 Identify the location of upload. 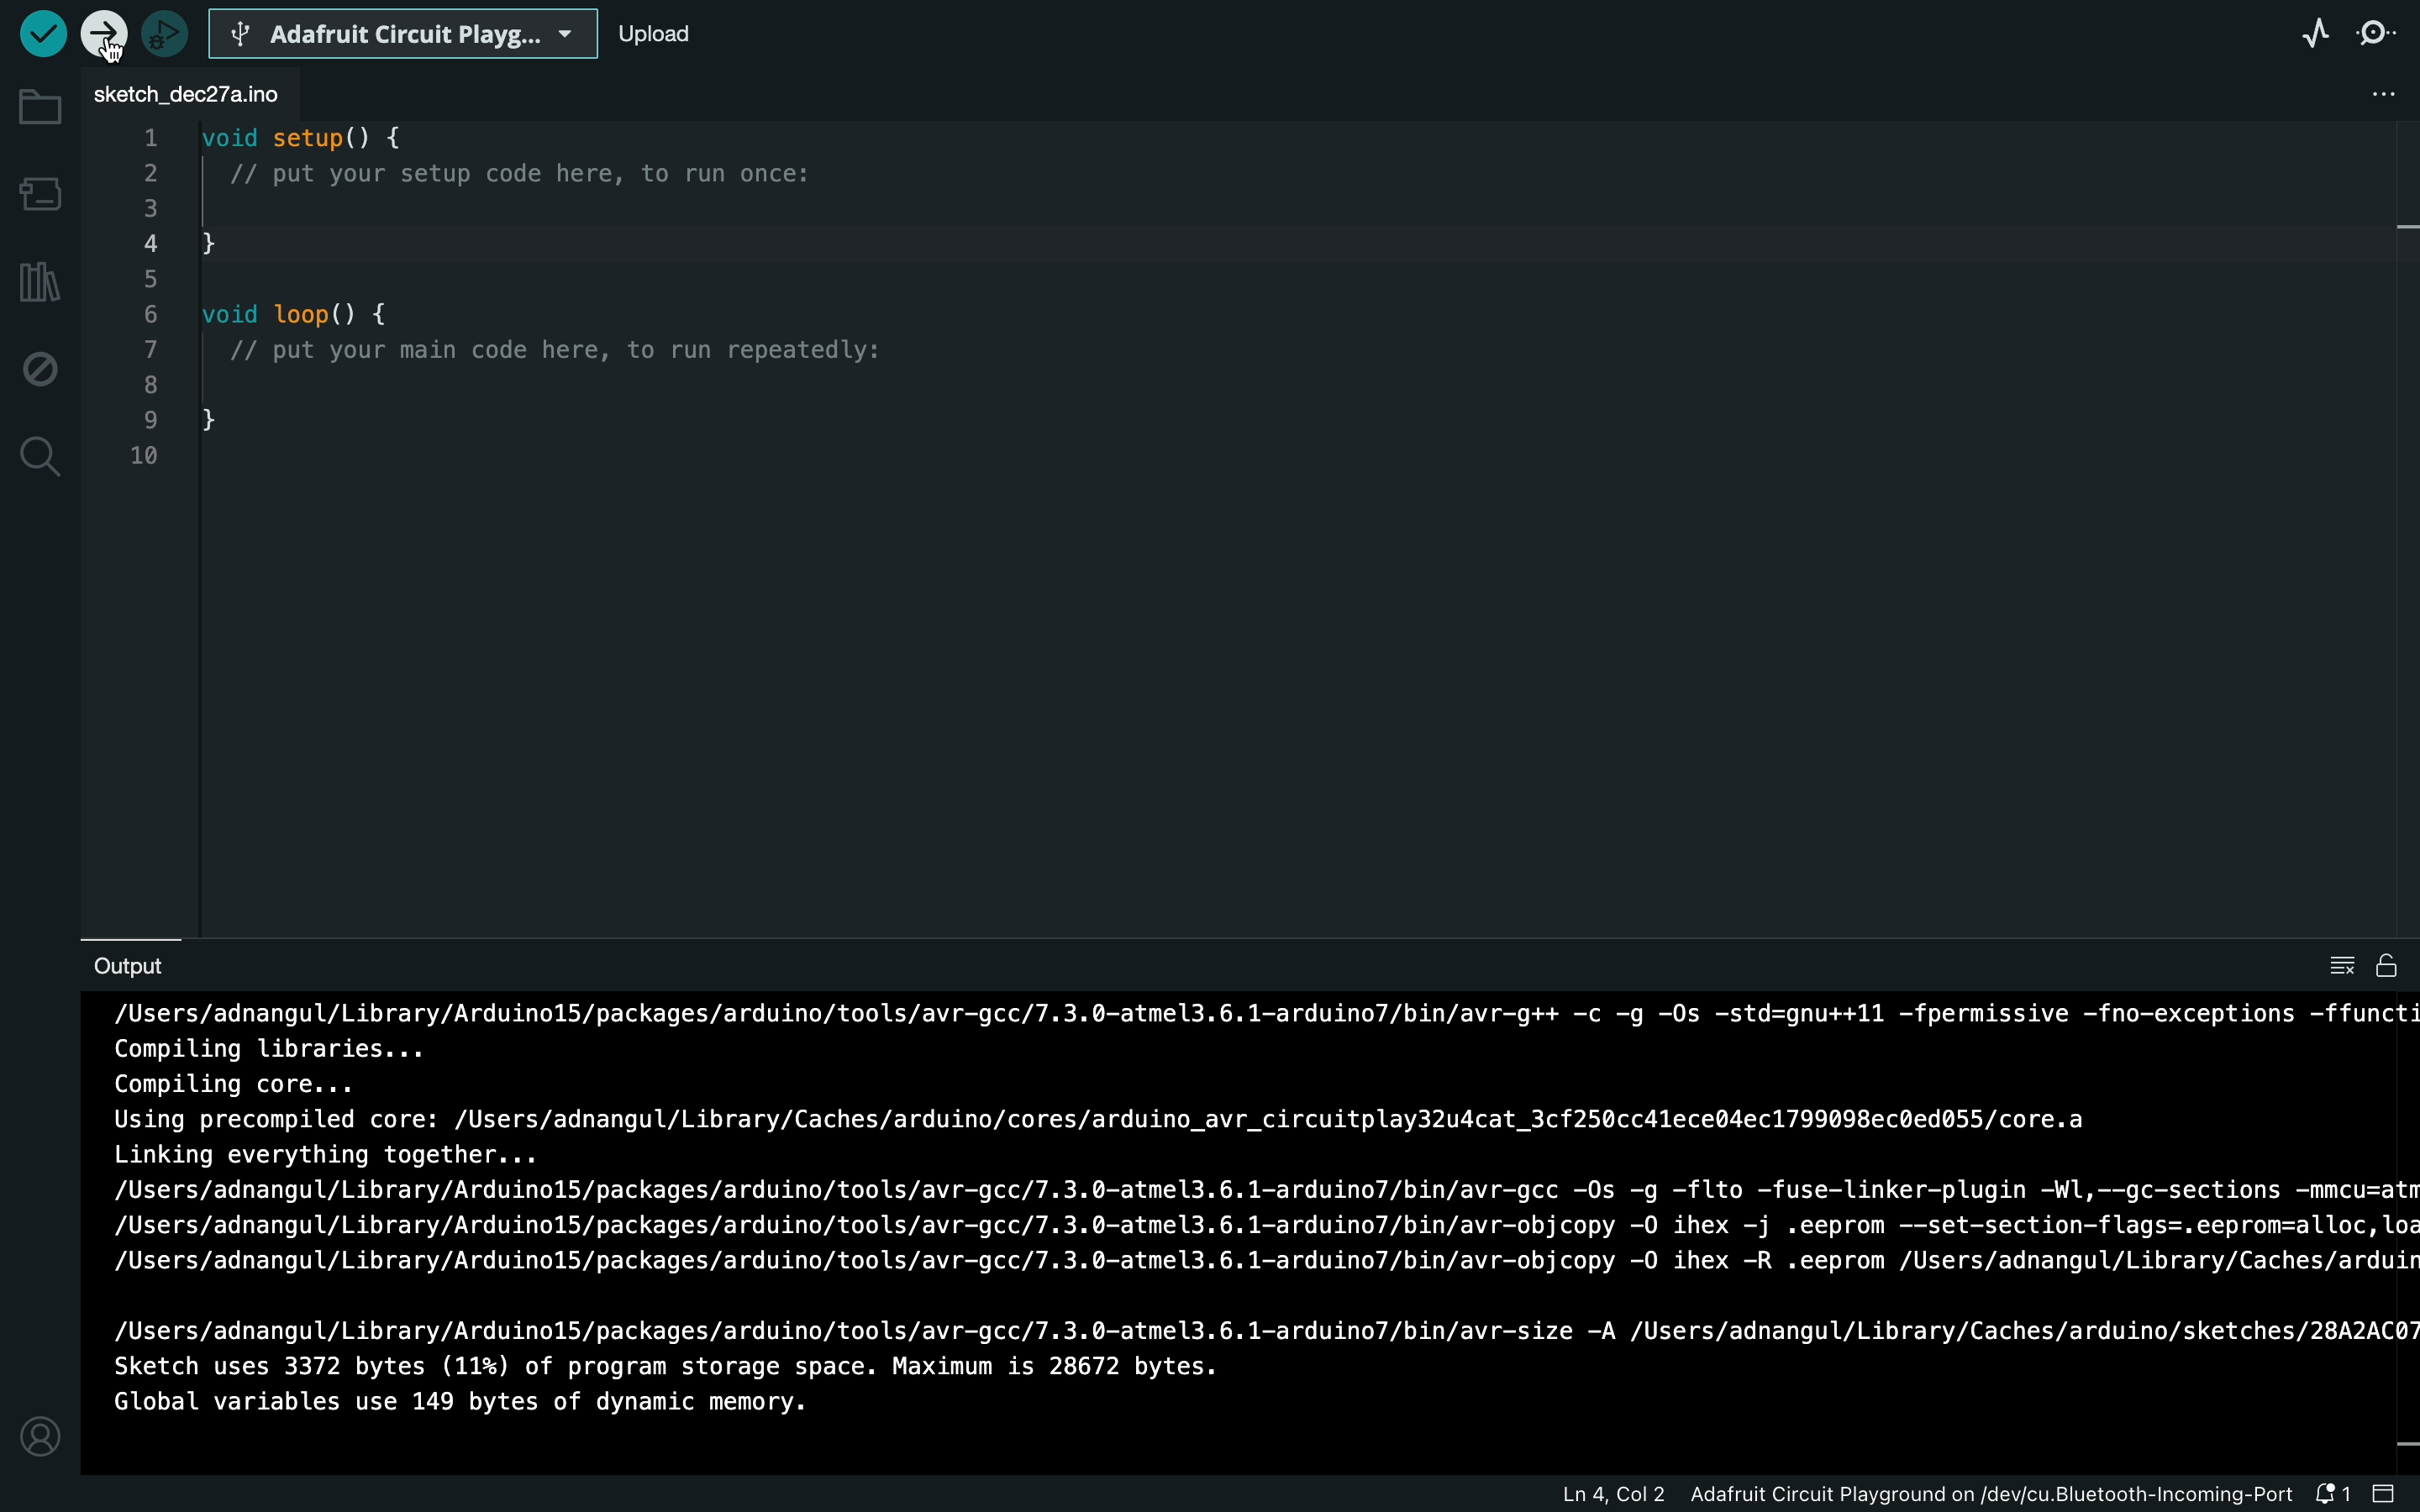
(660, 33).